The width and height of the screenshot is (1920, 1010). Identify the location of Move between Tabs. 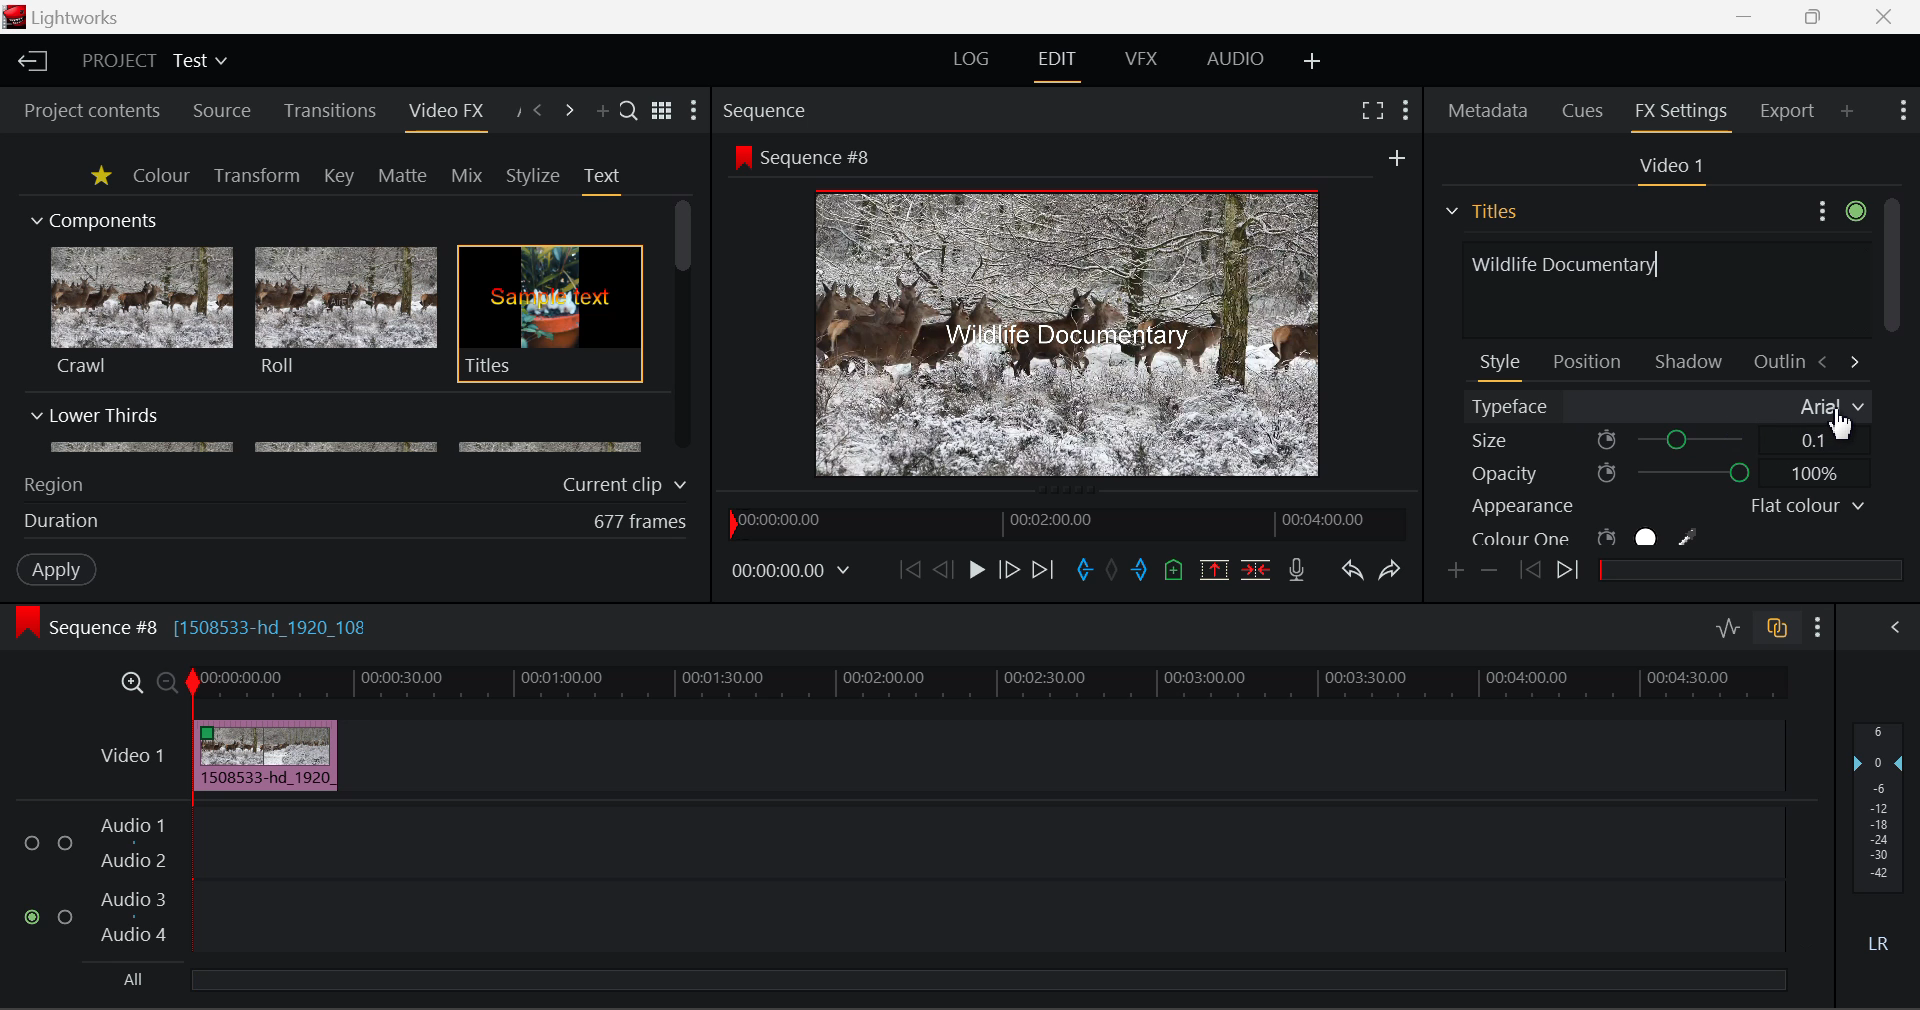
(1838, 360).